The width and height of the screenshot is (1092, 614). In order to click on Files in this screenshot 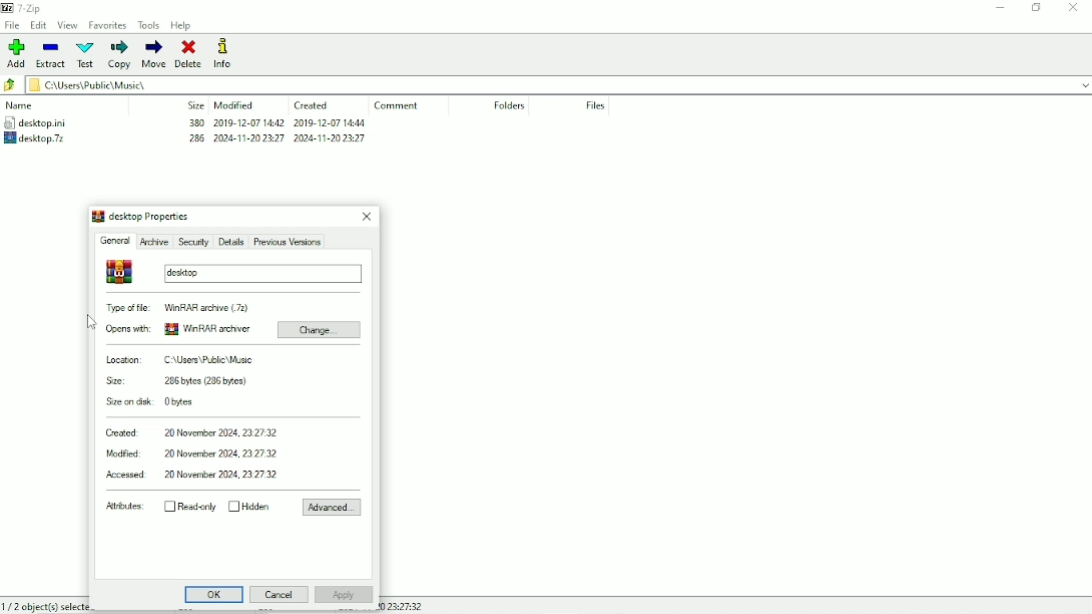, I will do `click(593, 105)`.